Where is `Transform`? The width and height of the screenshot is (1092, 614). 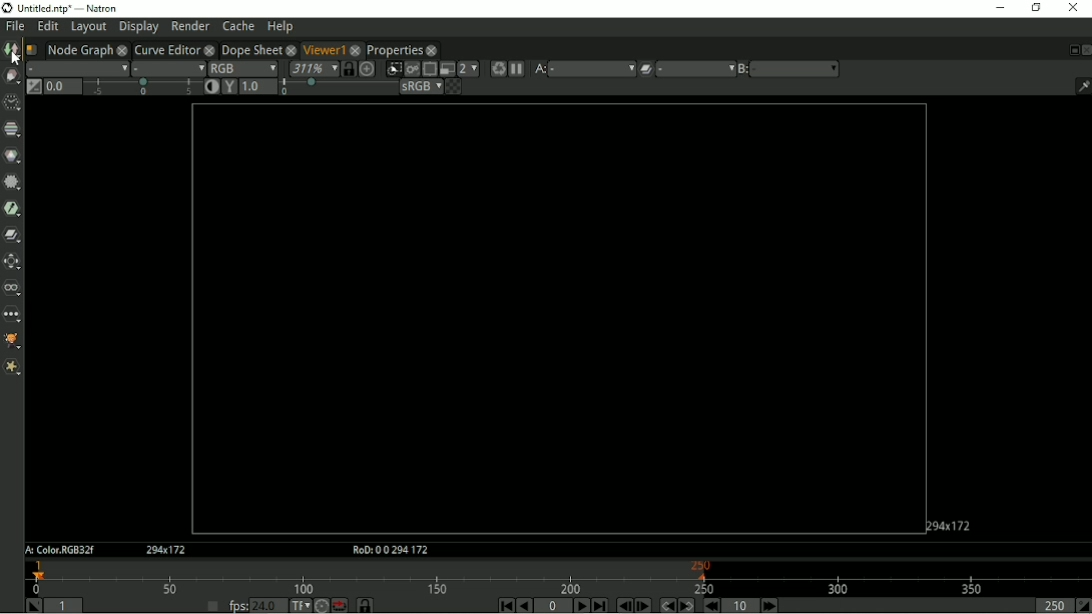
Transform is located at coordinates (12, 260).